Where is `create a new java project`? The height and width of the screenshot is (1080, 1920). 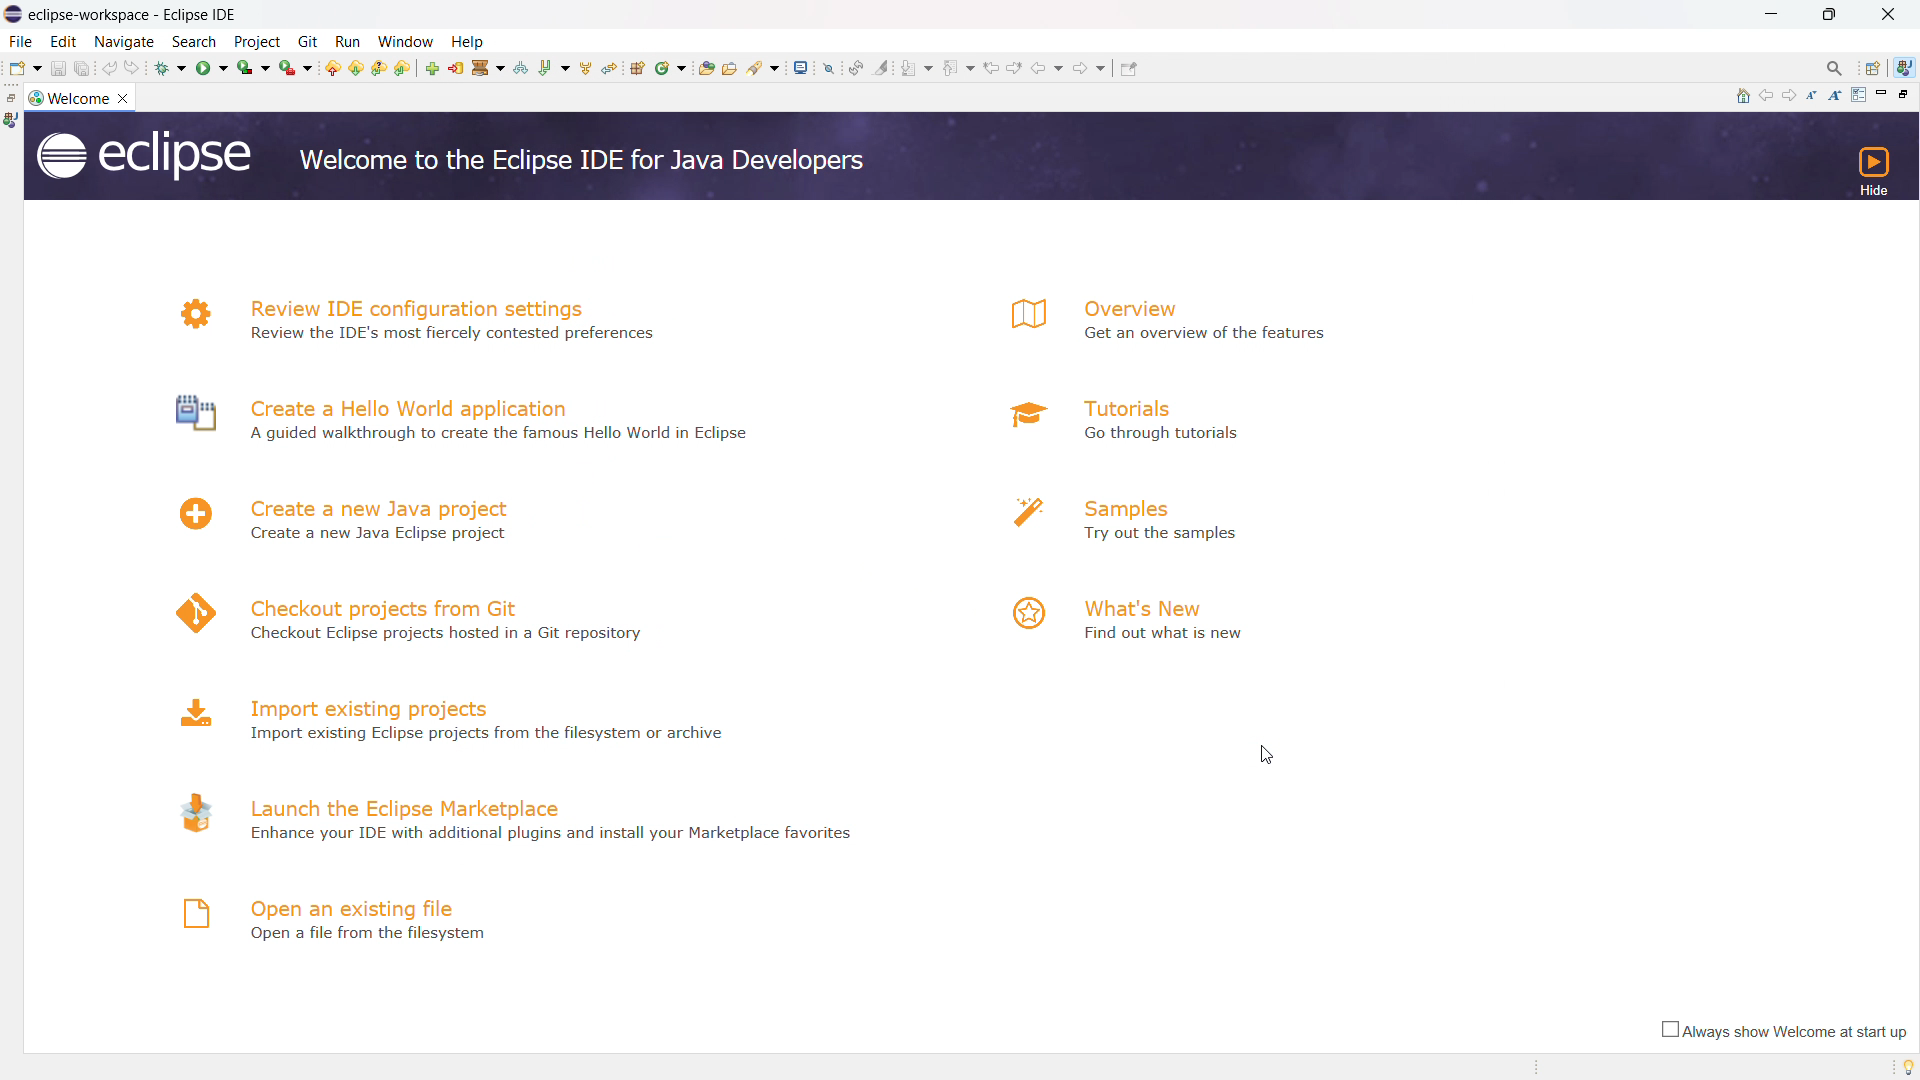 create a new java project is located at coordinates (383, 507).